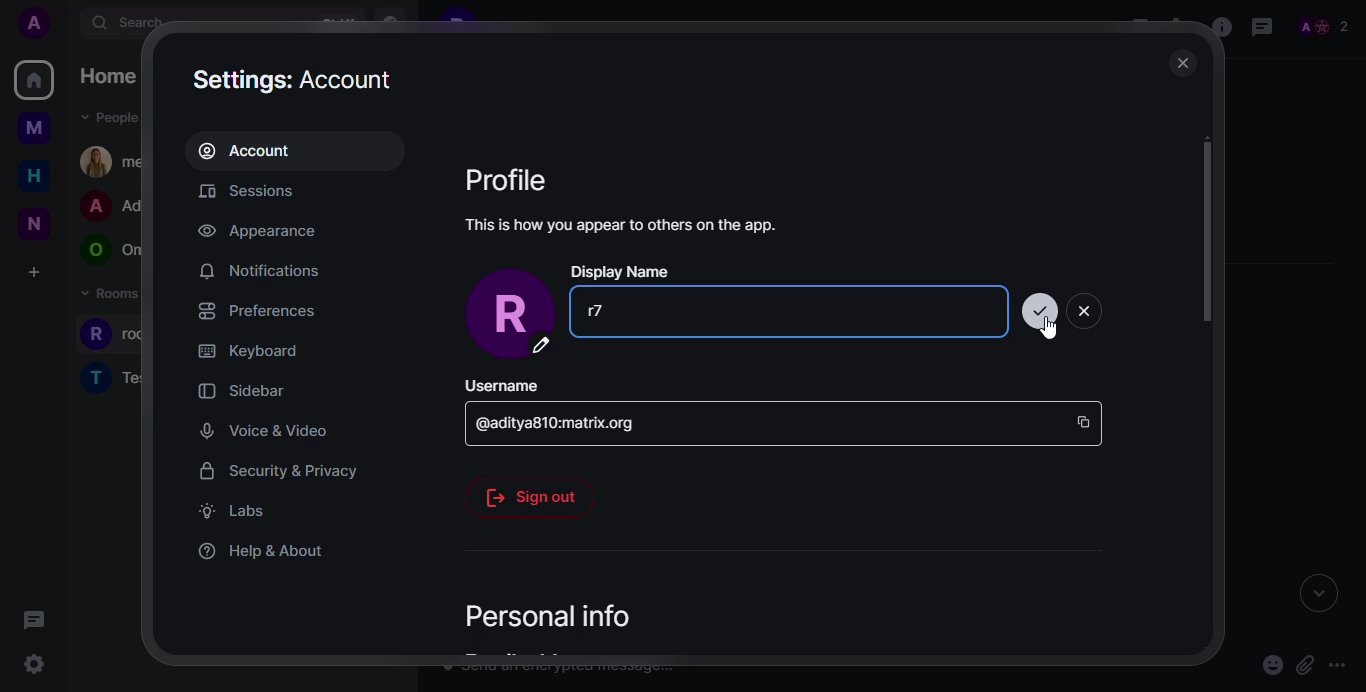 Image resolution: width=1366 pixels, height=692 pixels. What do you see at coordinates (109, 78) in the screenshot?
I see `home` at bounding box center [109, 78].